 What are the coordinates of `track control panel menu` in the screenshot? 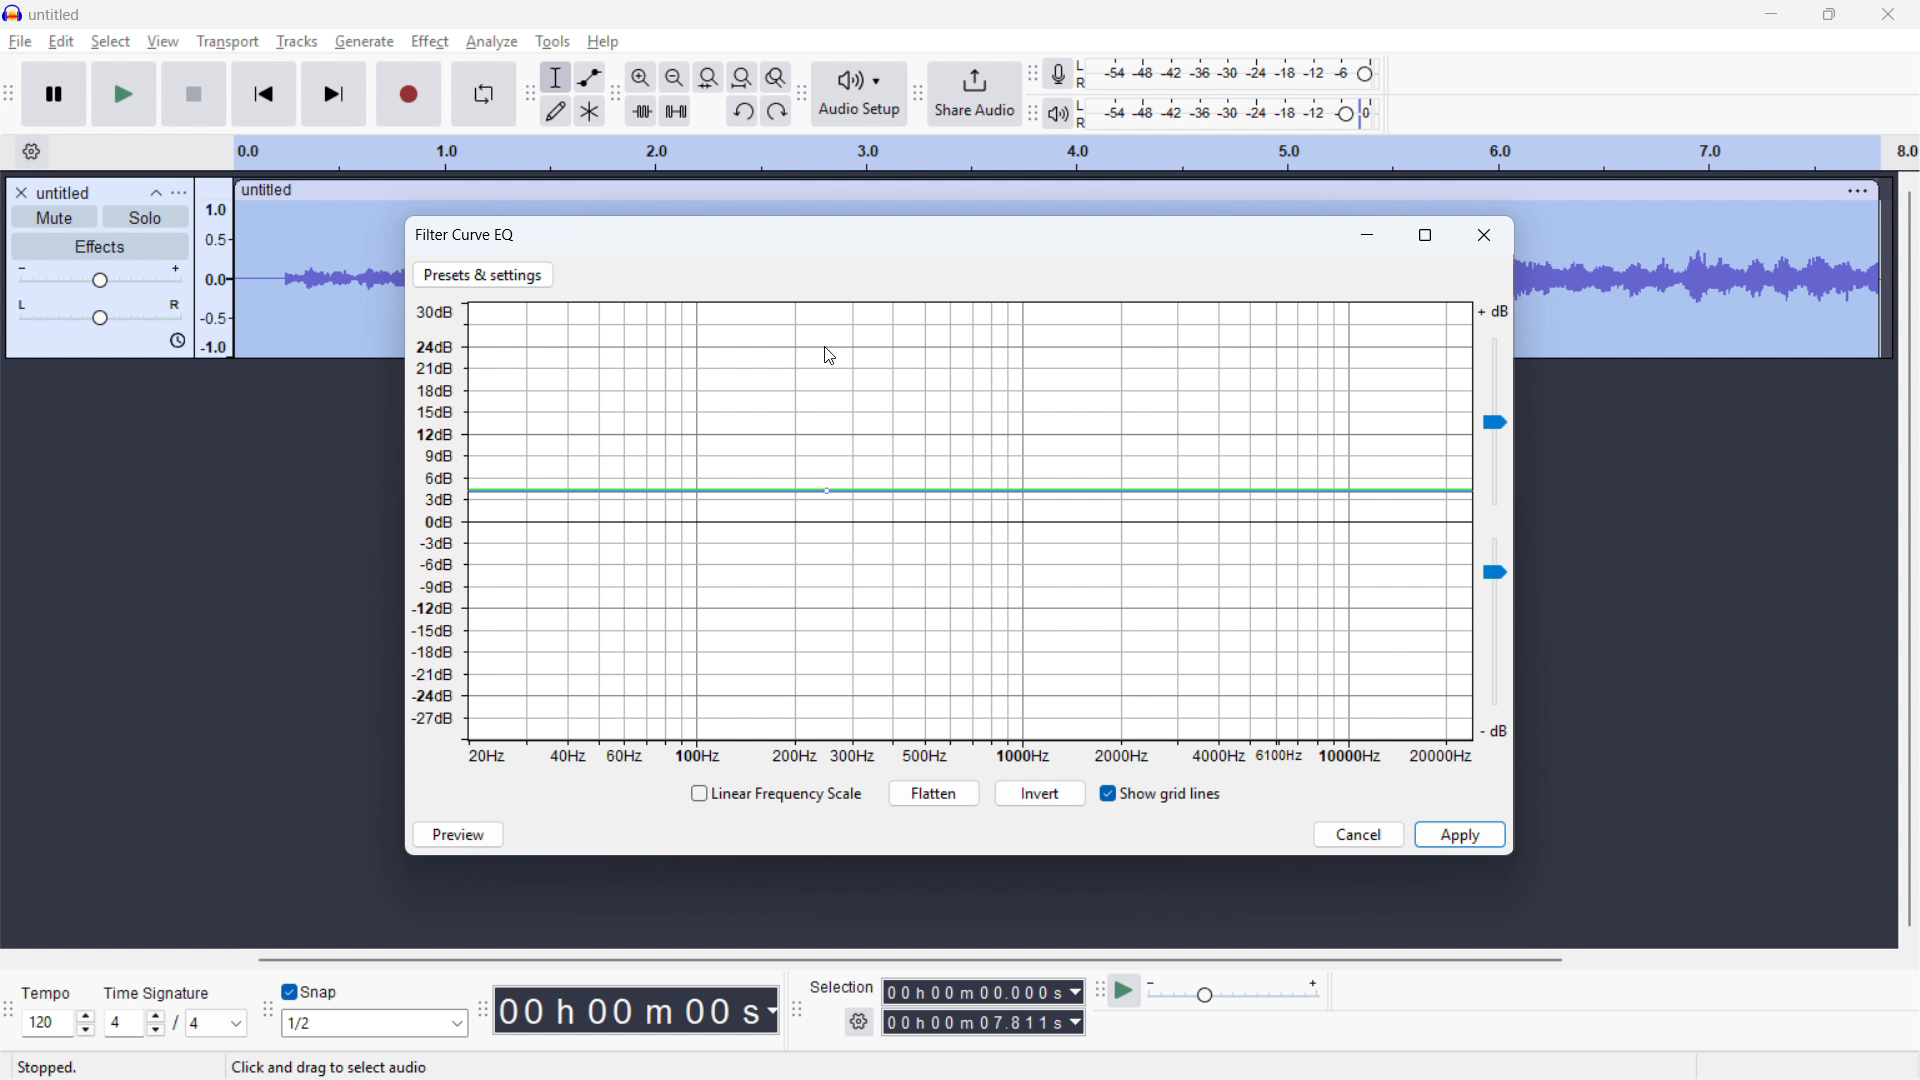 It's located at (179, 193).